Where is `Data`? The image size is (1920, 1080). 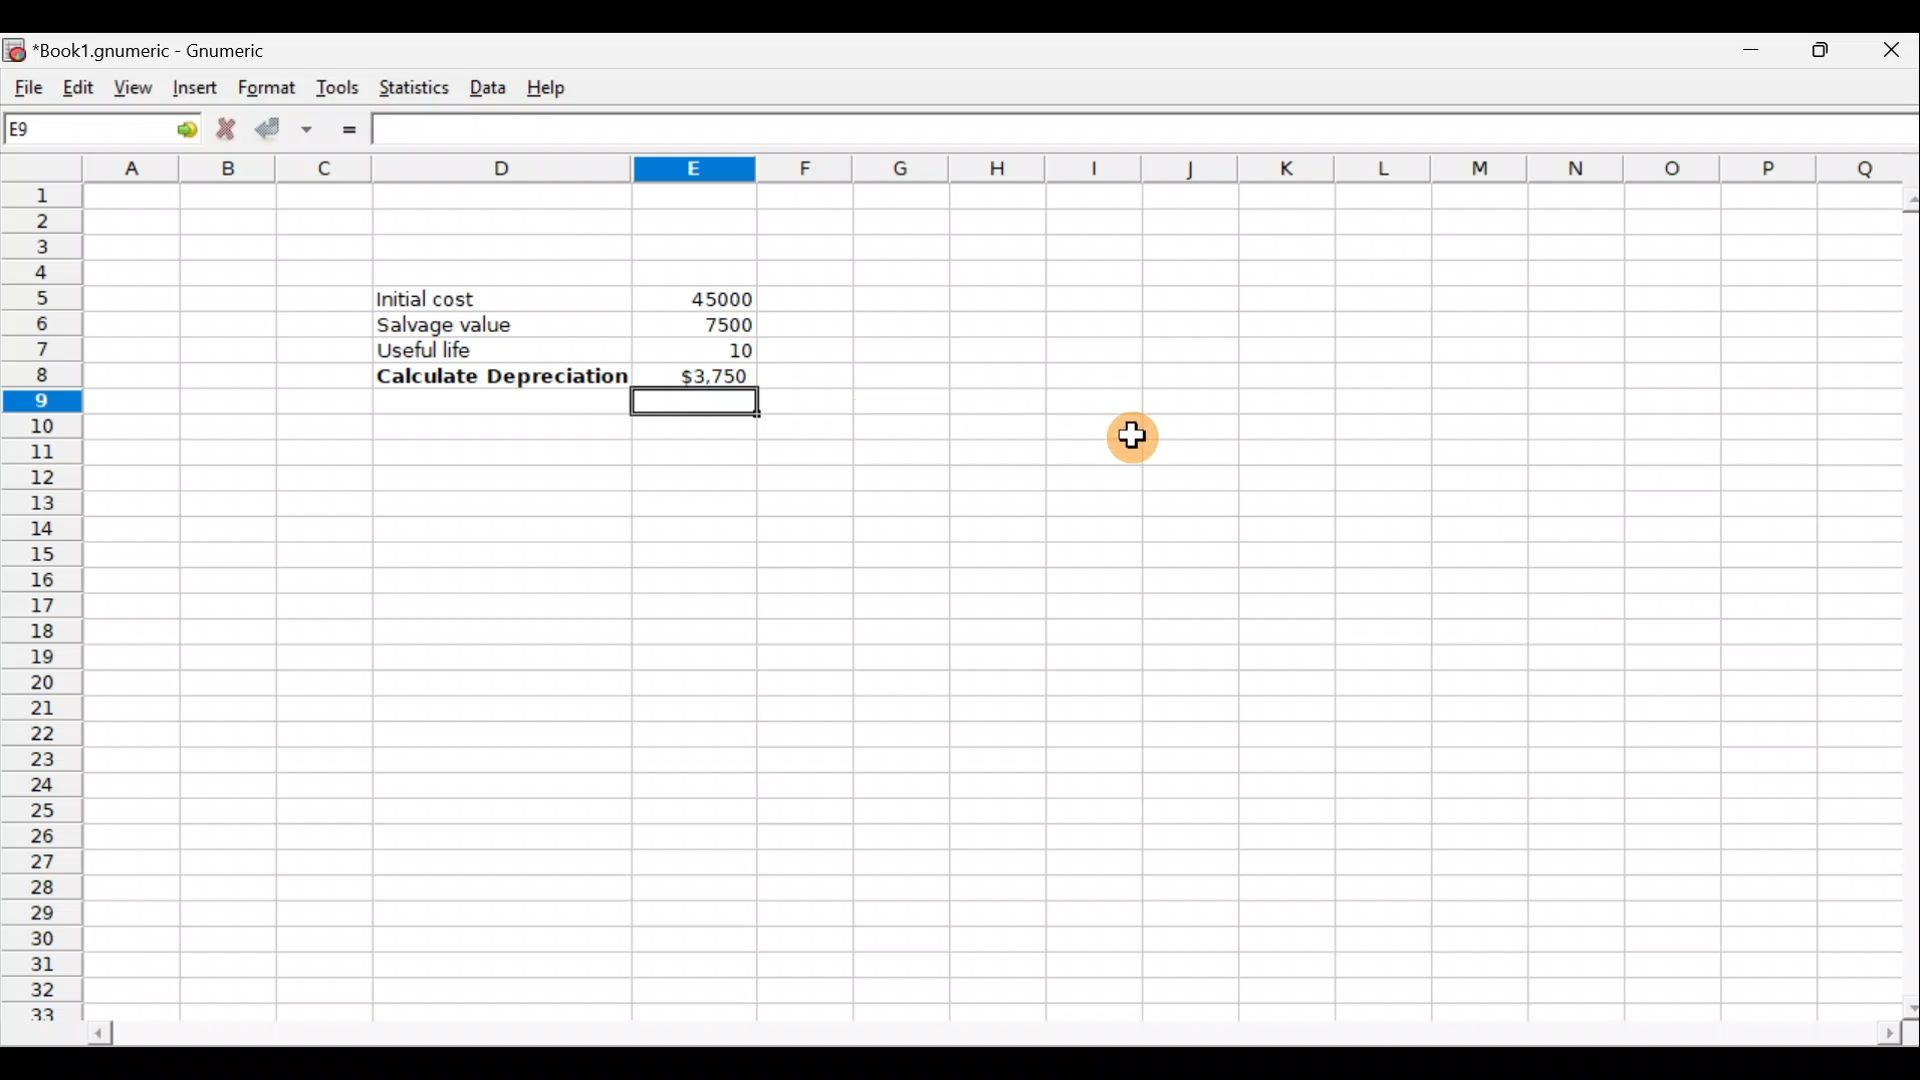 Data is located at coordinates (490, 84).